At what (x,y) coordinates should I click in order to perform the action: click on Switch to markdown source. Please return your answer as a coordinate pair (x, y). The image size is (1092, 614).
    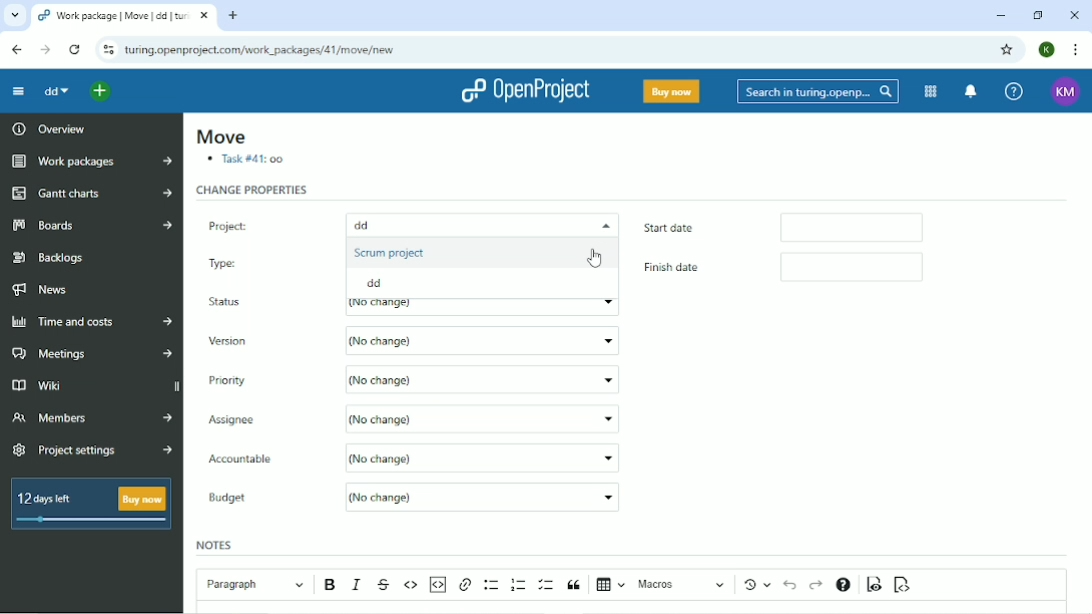
    Looking at the image, I should click on (901, 585).